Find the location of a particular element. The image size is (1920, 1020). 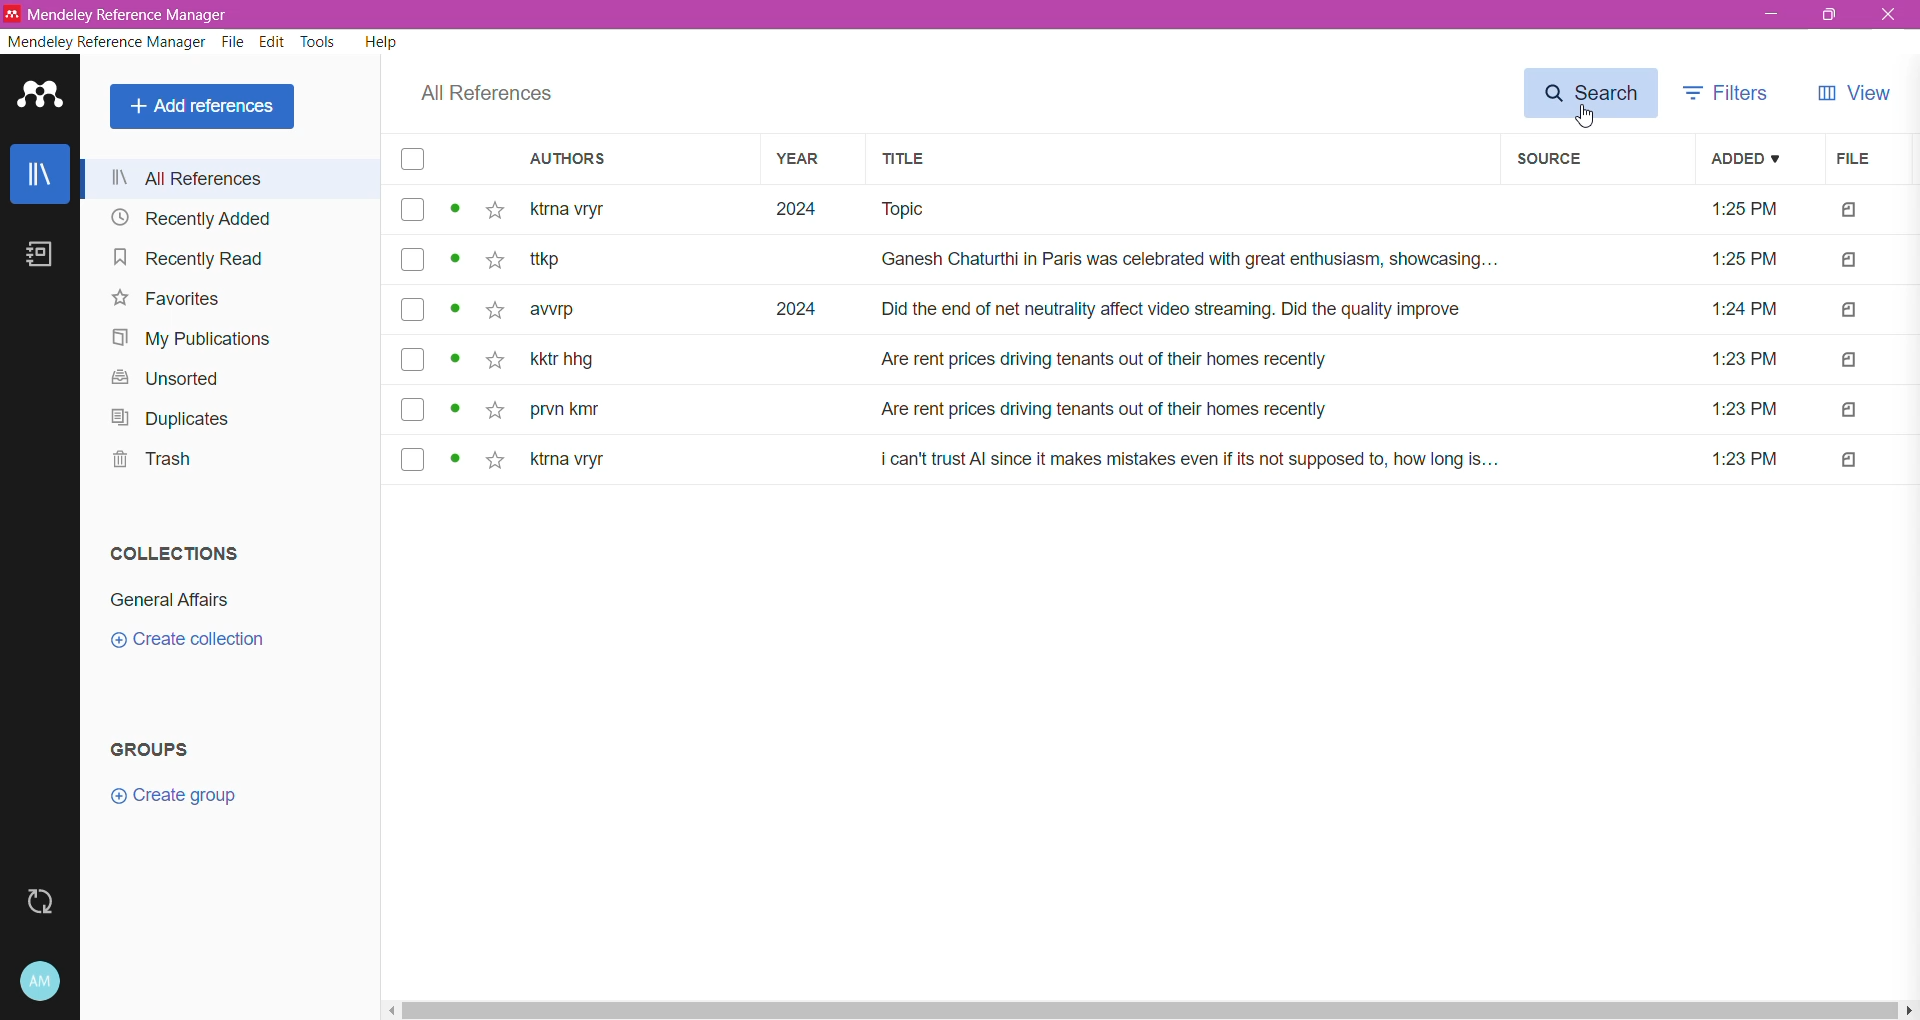

Help is located at coordinates (380, 44).